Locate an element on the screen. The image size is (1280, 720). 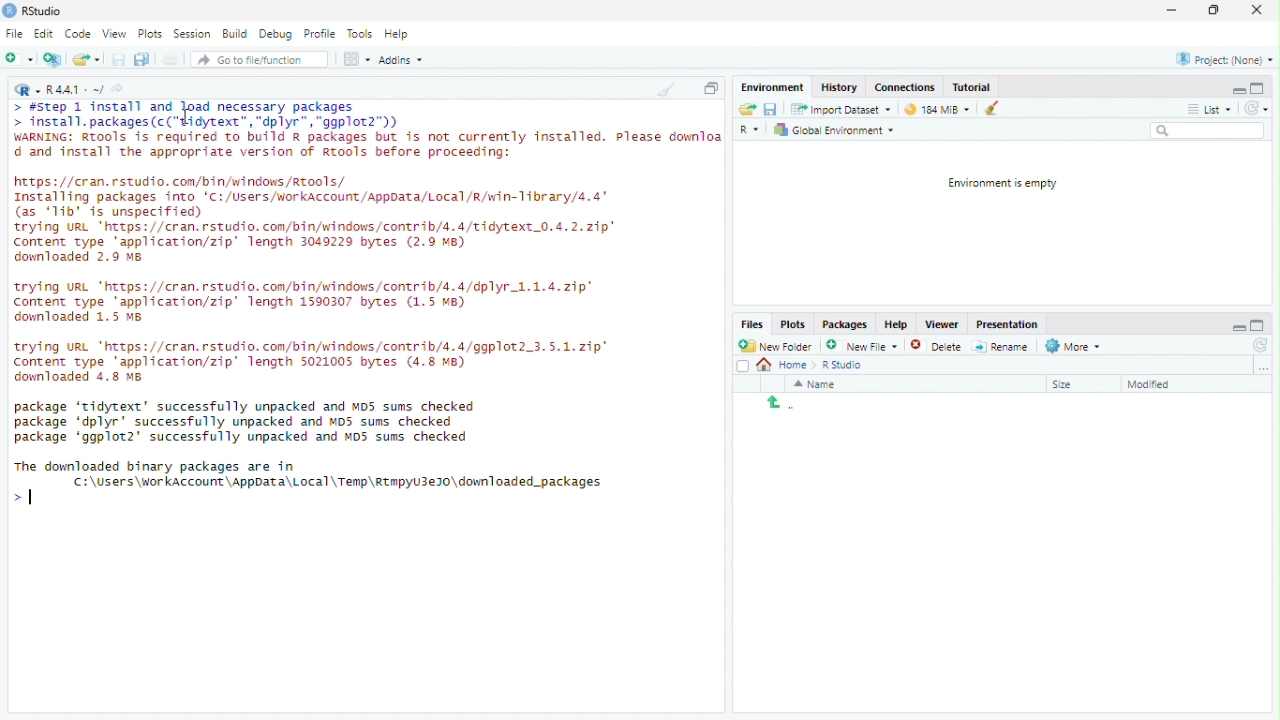
Clean is located at coordinates (987, 108).